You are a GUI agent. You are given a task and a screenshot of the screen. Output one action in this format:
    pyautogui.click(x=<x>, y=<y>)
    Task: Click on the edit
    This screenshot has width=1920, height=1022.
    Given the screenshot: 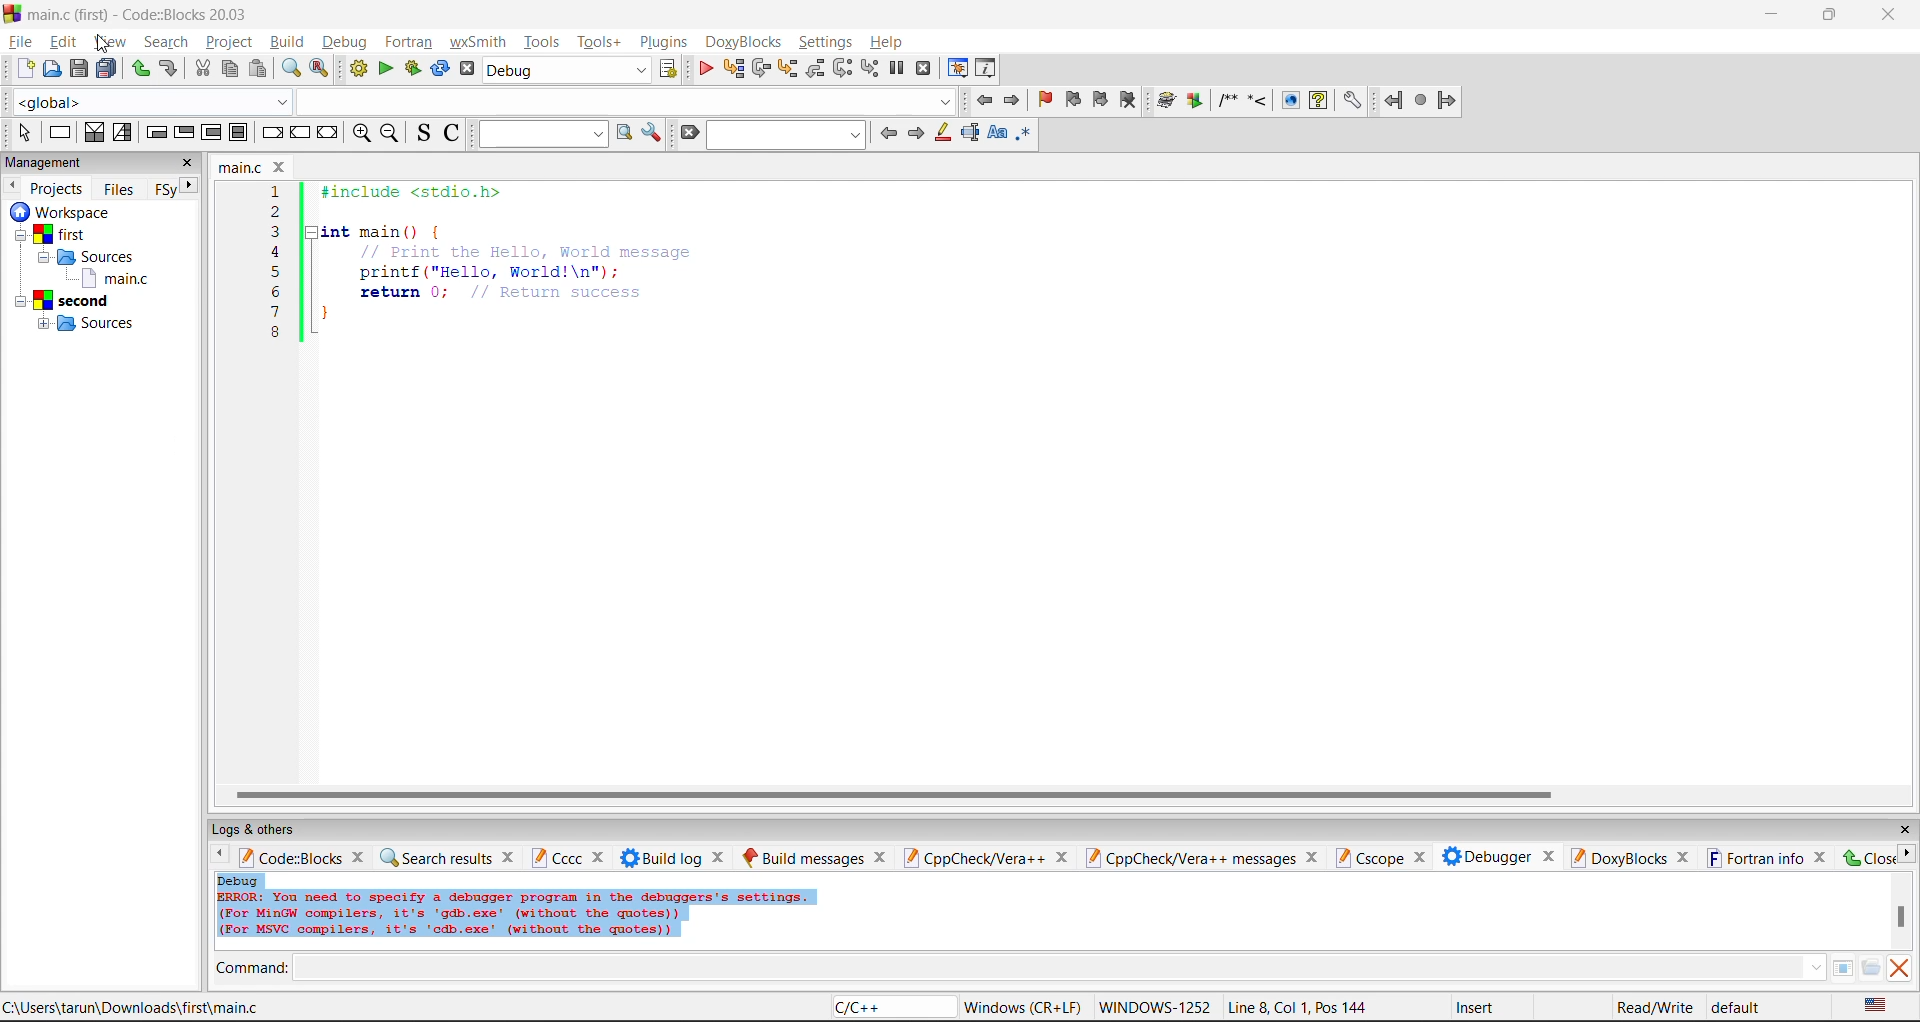 What is the action you would take?
    pyautogui.click(x=63, y=41)
    